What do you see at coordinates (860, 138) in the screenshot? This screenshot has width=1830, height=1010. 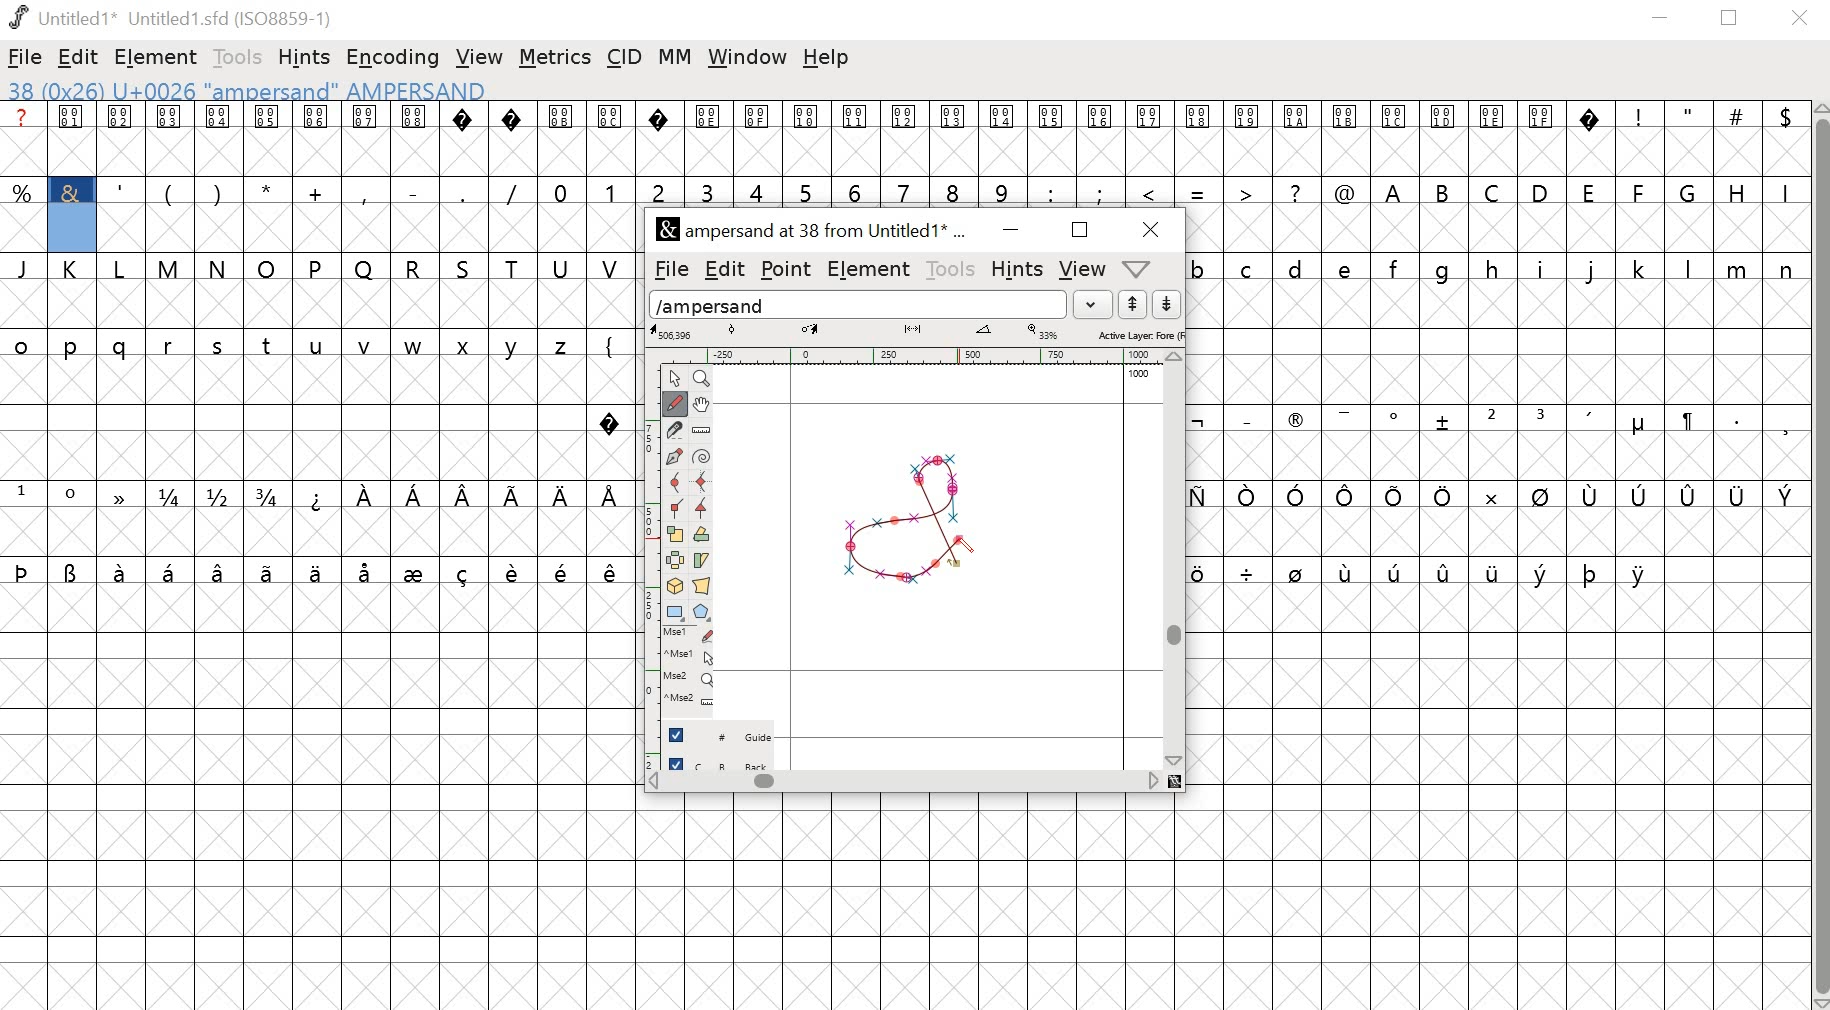 I see `0011` at bounding box center [860, 138].